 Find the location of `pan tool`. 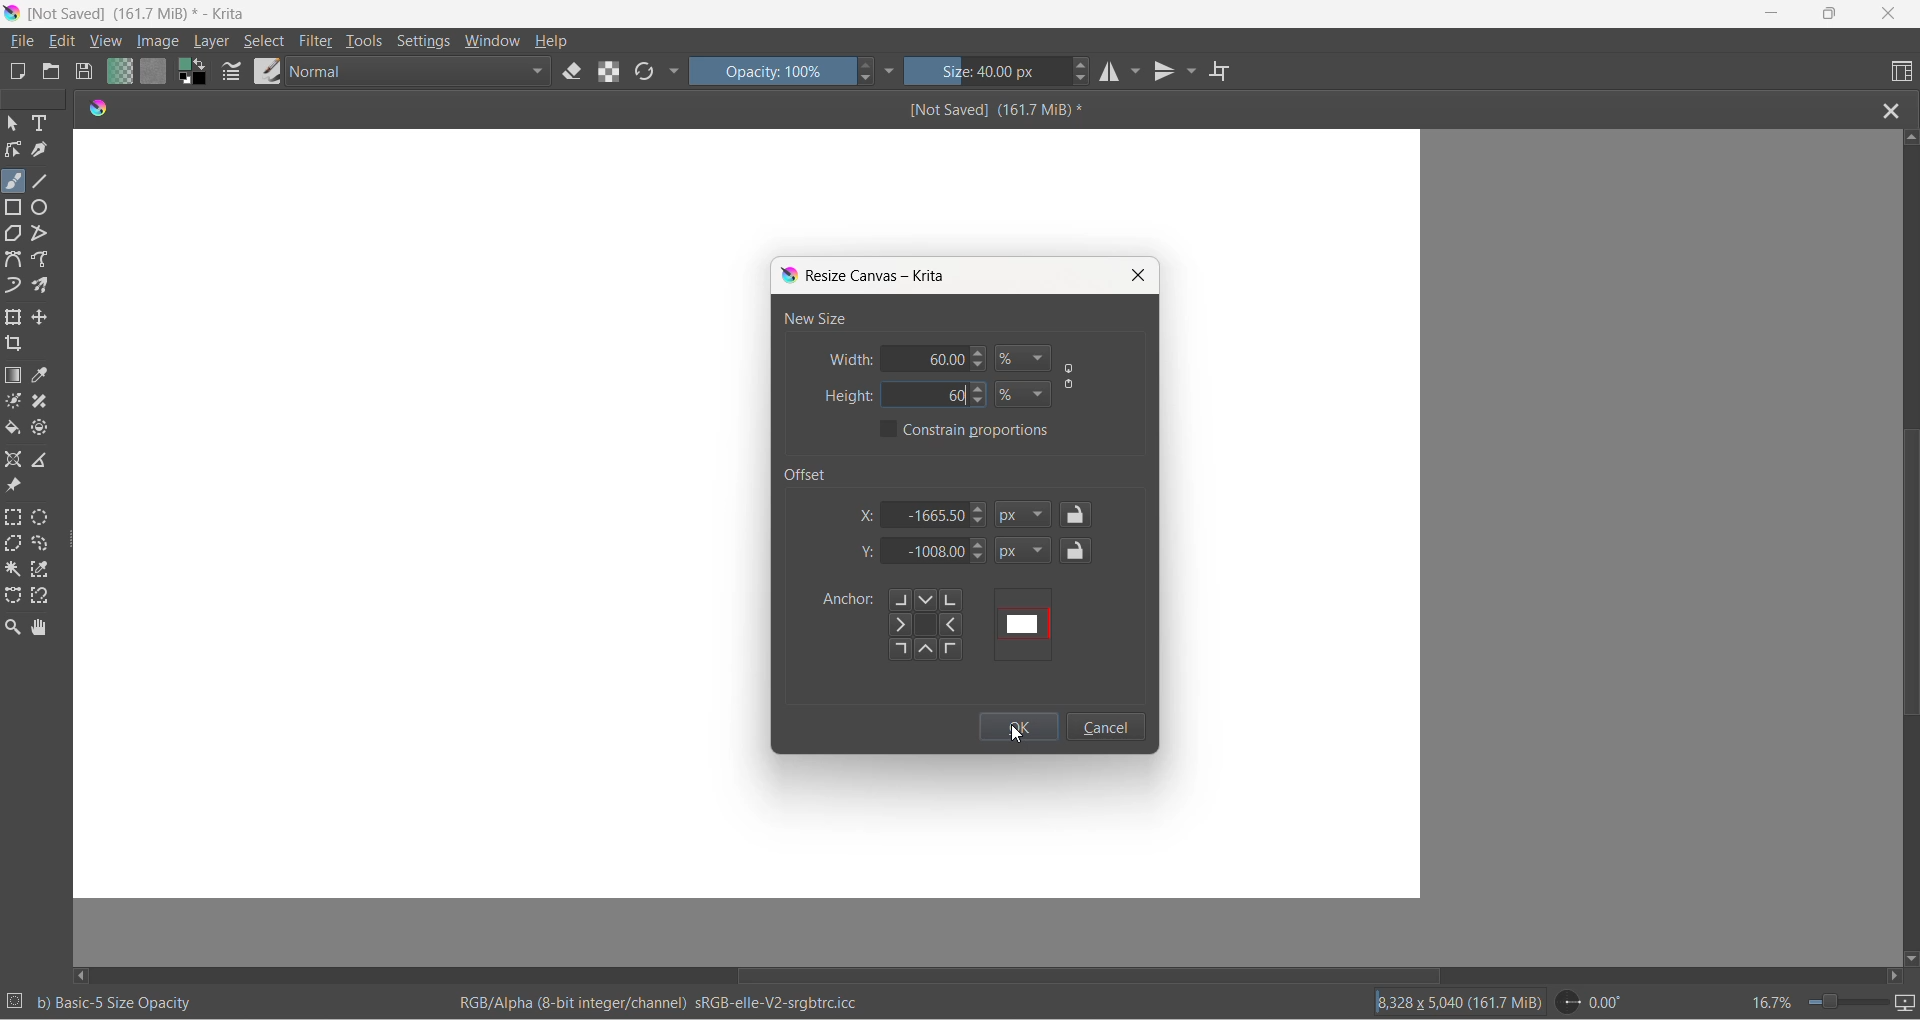

pan tool is located at coordinates (40, 629).